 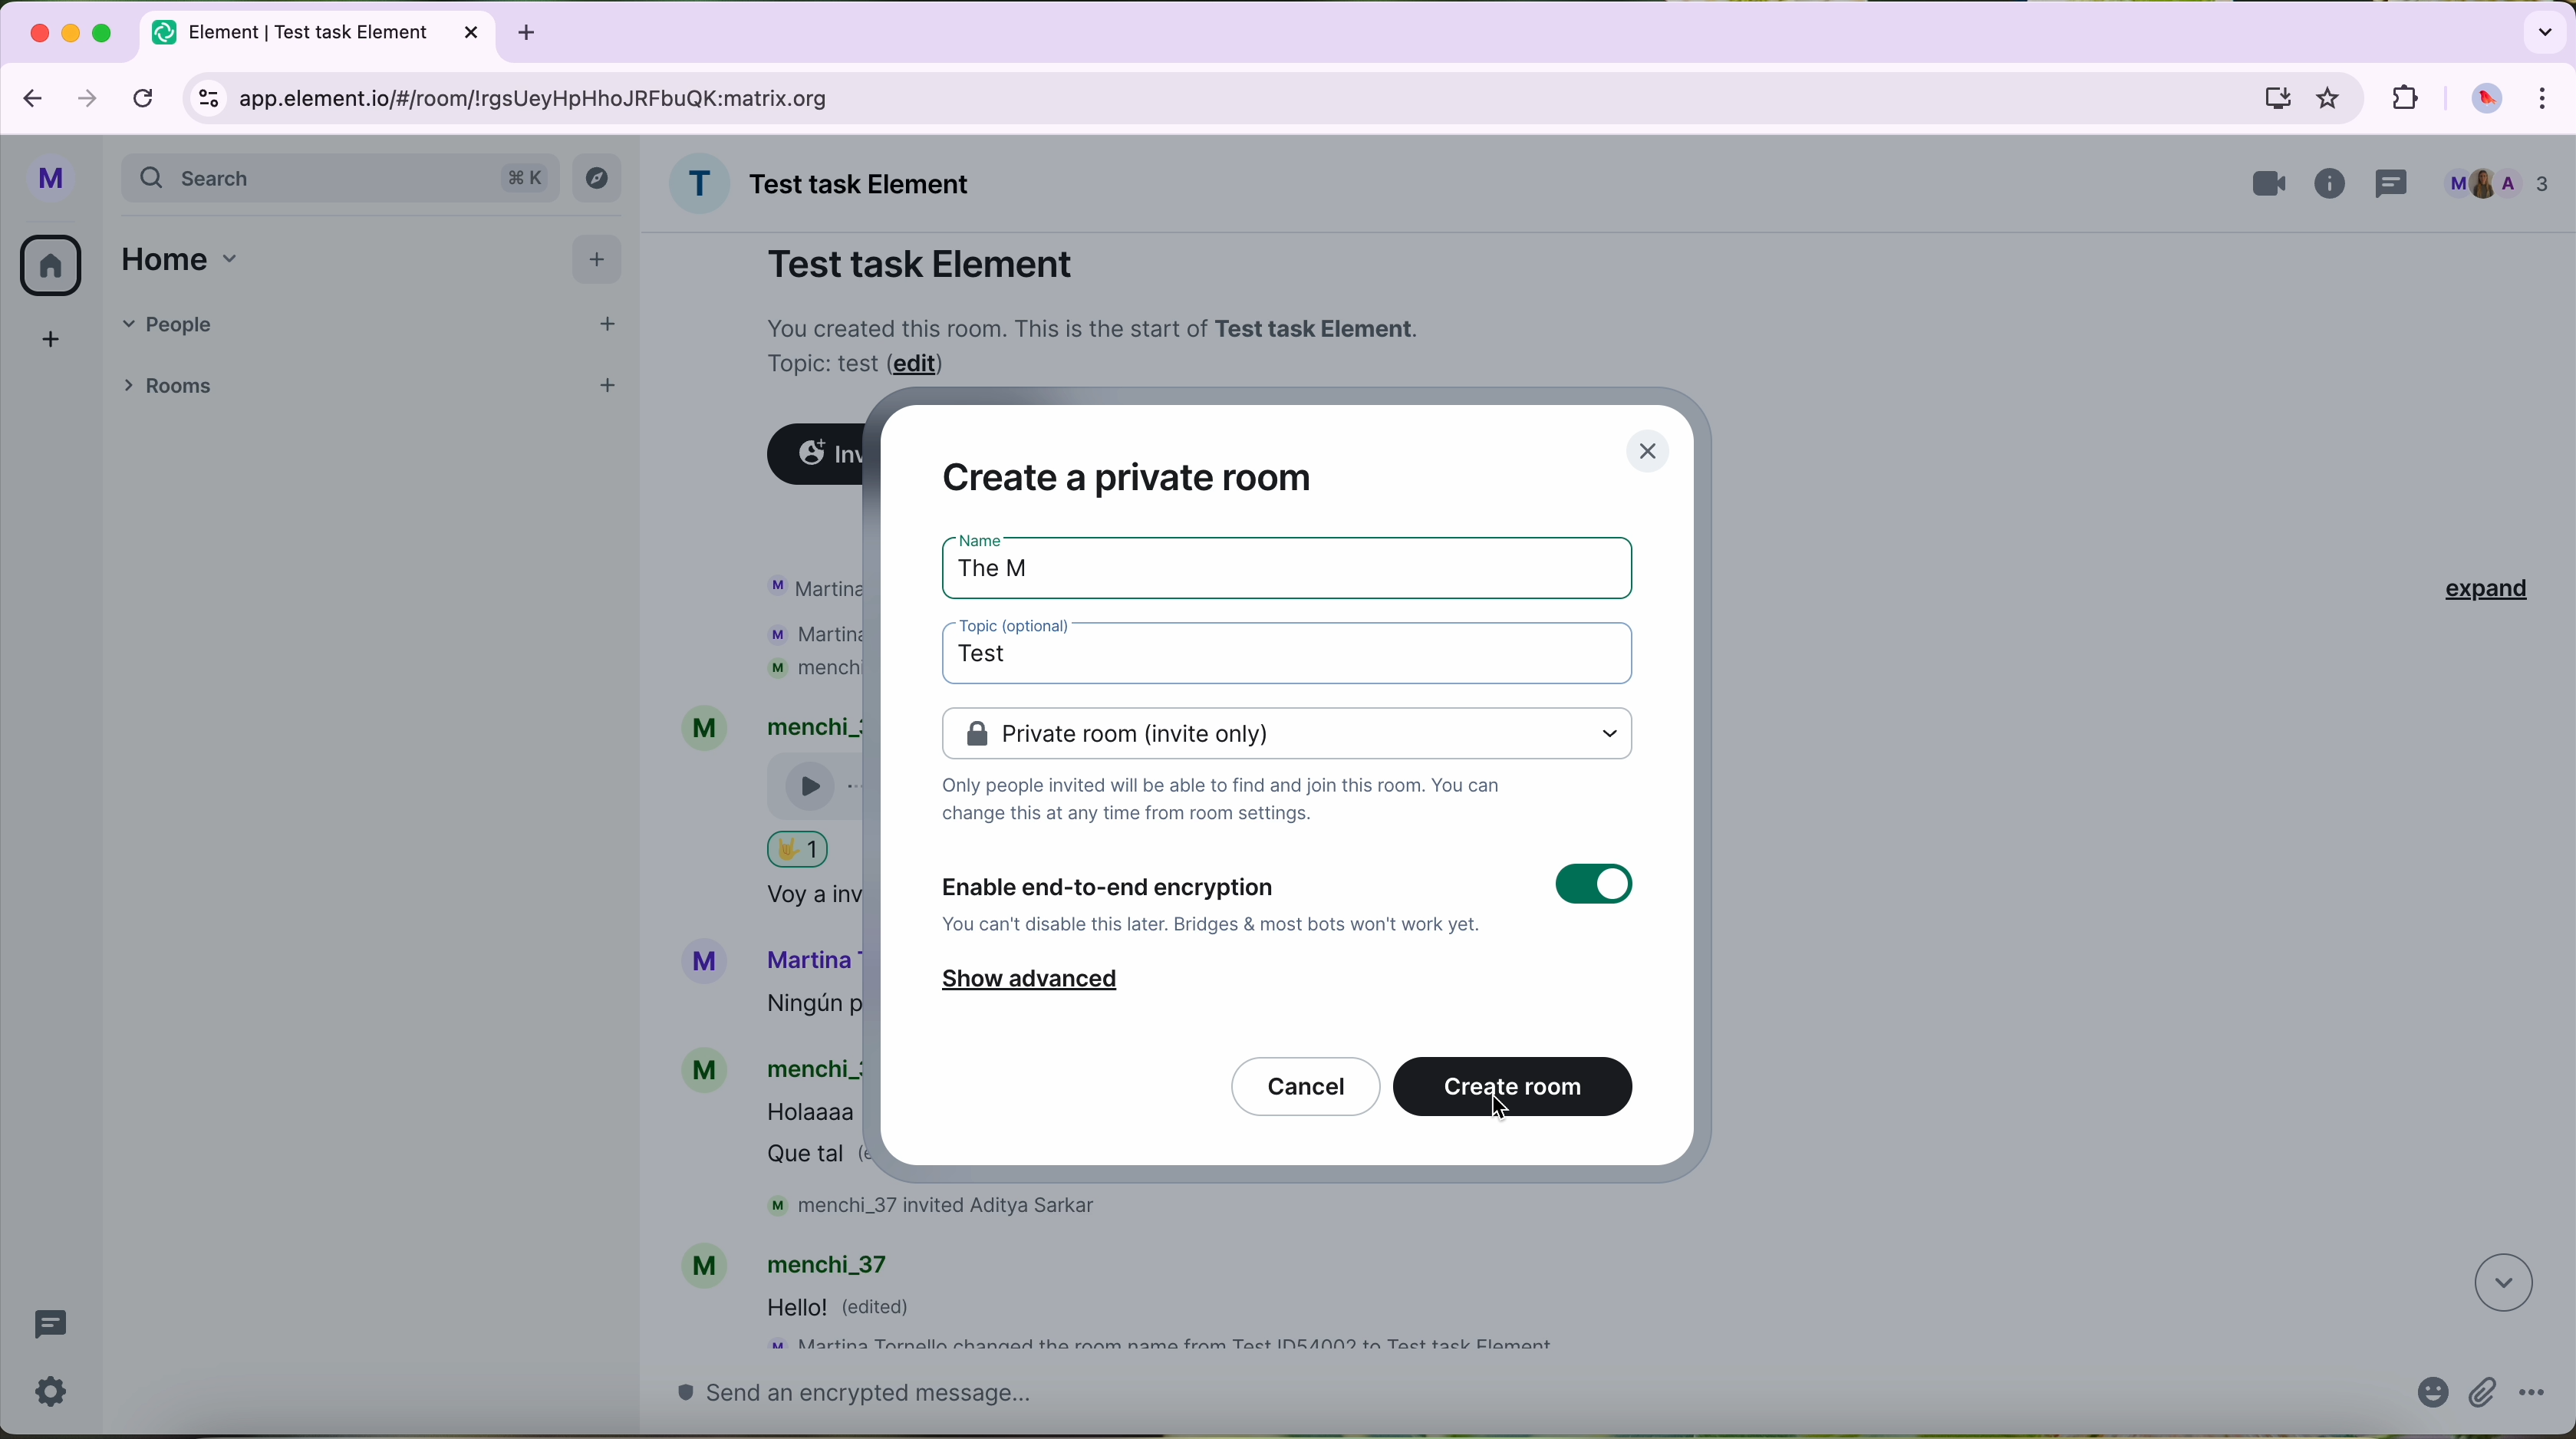 I want to click on show advanced, so click(x=1029, y=984).